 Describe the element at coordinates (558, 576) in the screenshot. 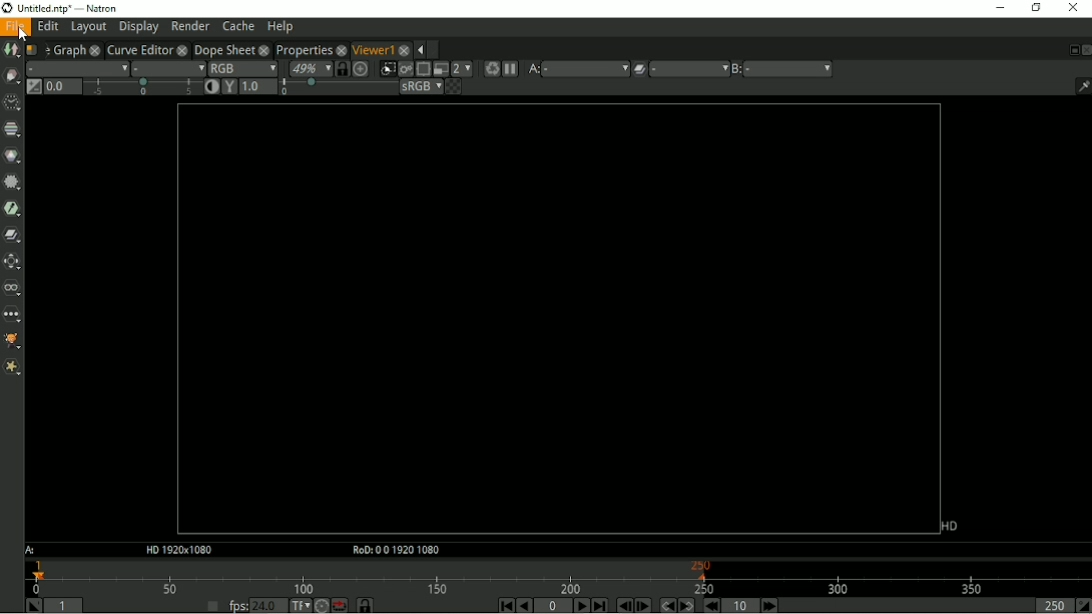

I see `Timeline` at that location.